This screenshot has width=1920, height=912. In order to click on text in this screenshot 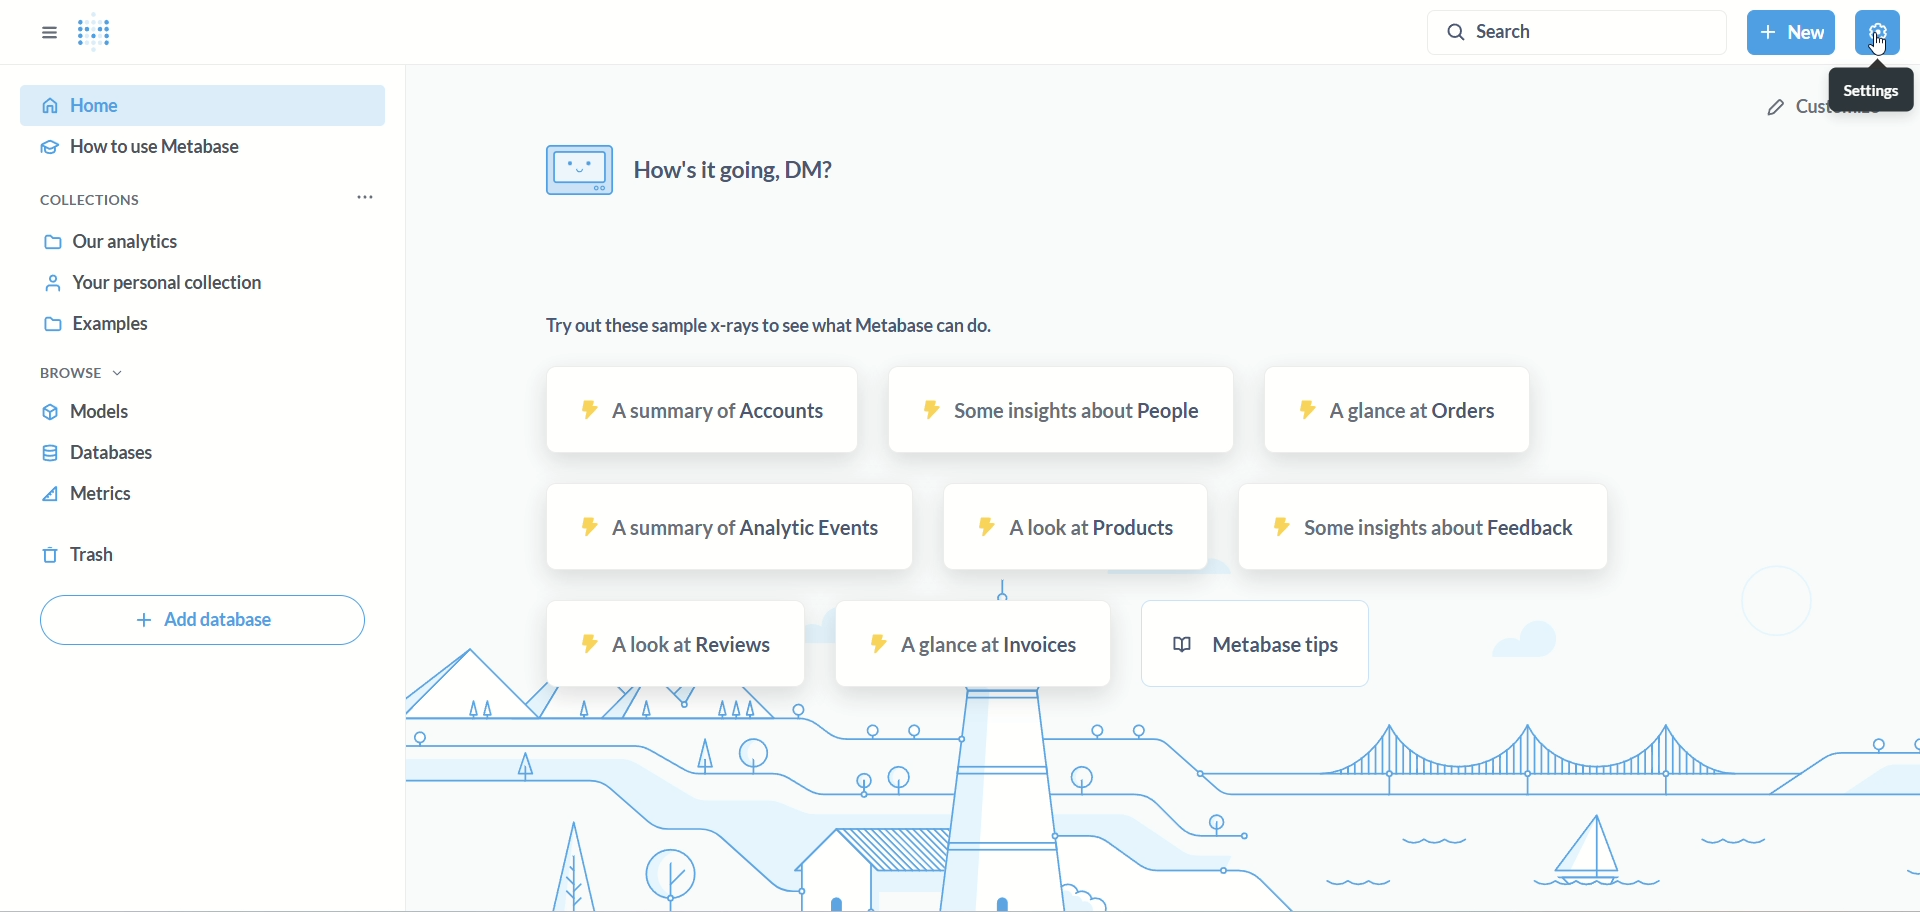, I will do `click(685, 169)`.